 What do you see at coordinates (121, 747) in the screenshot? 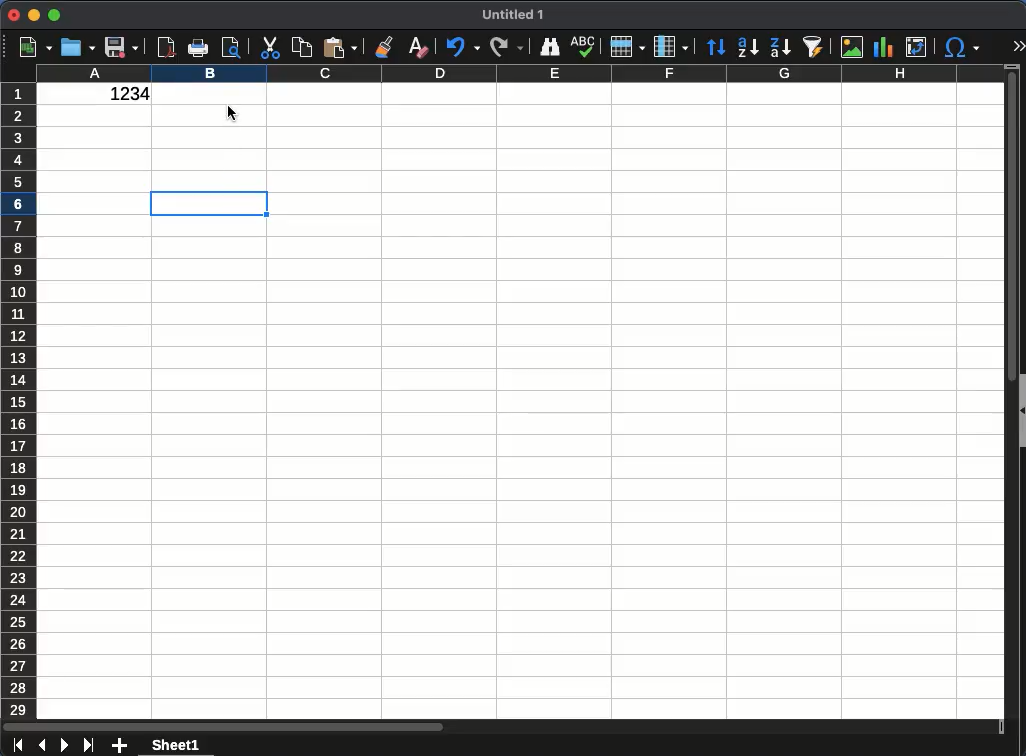
I see `add sheet` at bounding box center [121, 747].